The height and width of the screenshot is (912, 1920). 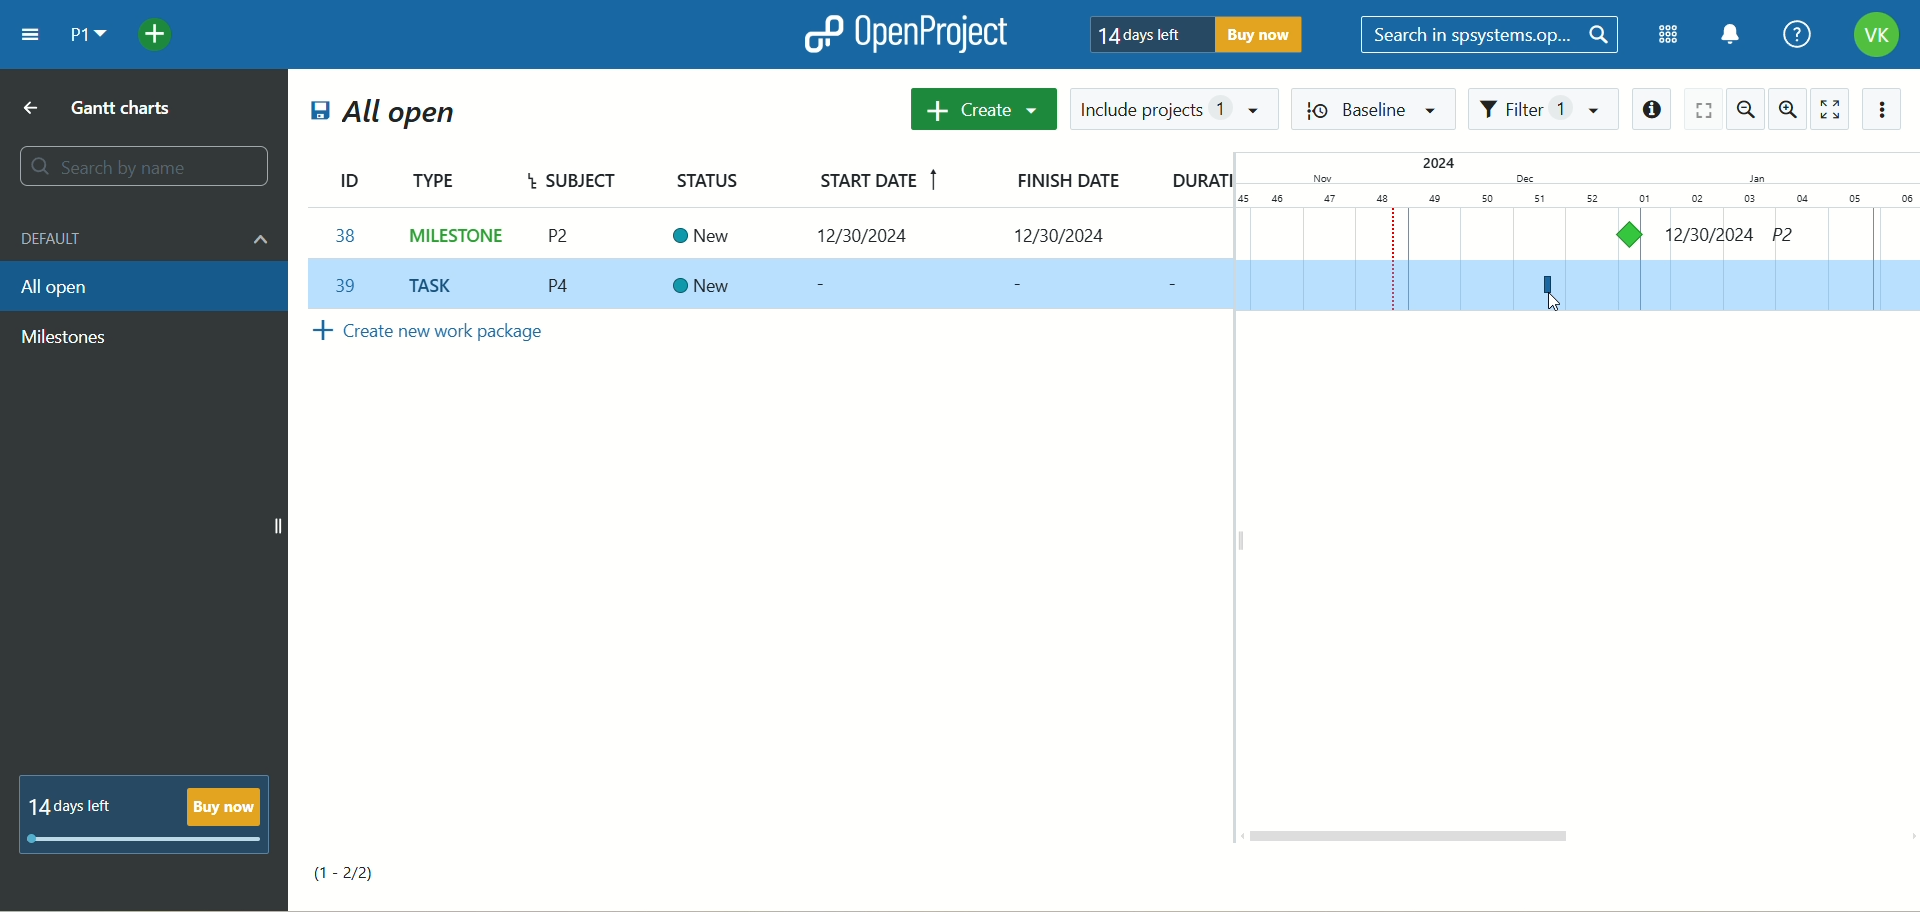 What do you see at coordinates (1433, 164) in the screenshot?
I see `2024` at bounding box center [1433, 164].